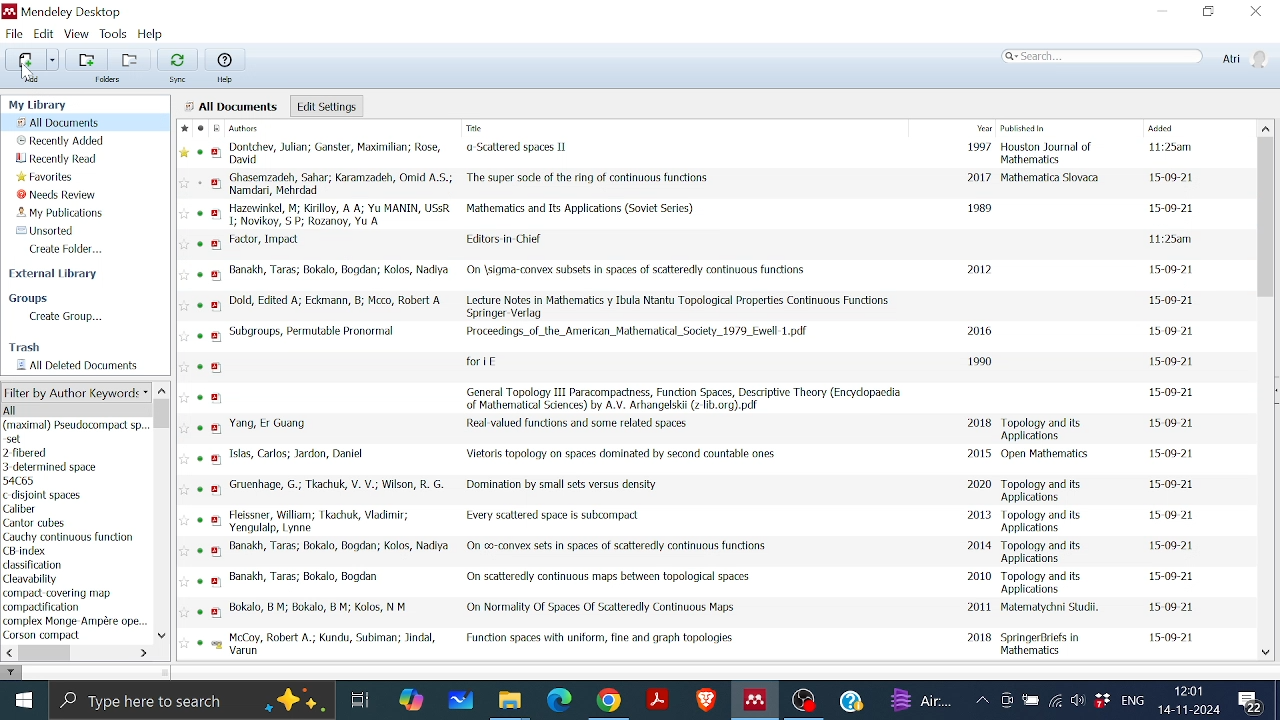 The height and width of the screenshot is (720, 1280). Describe the element at coordinates (1254, 701) in the screenshot. I see `Notifications` at that location.